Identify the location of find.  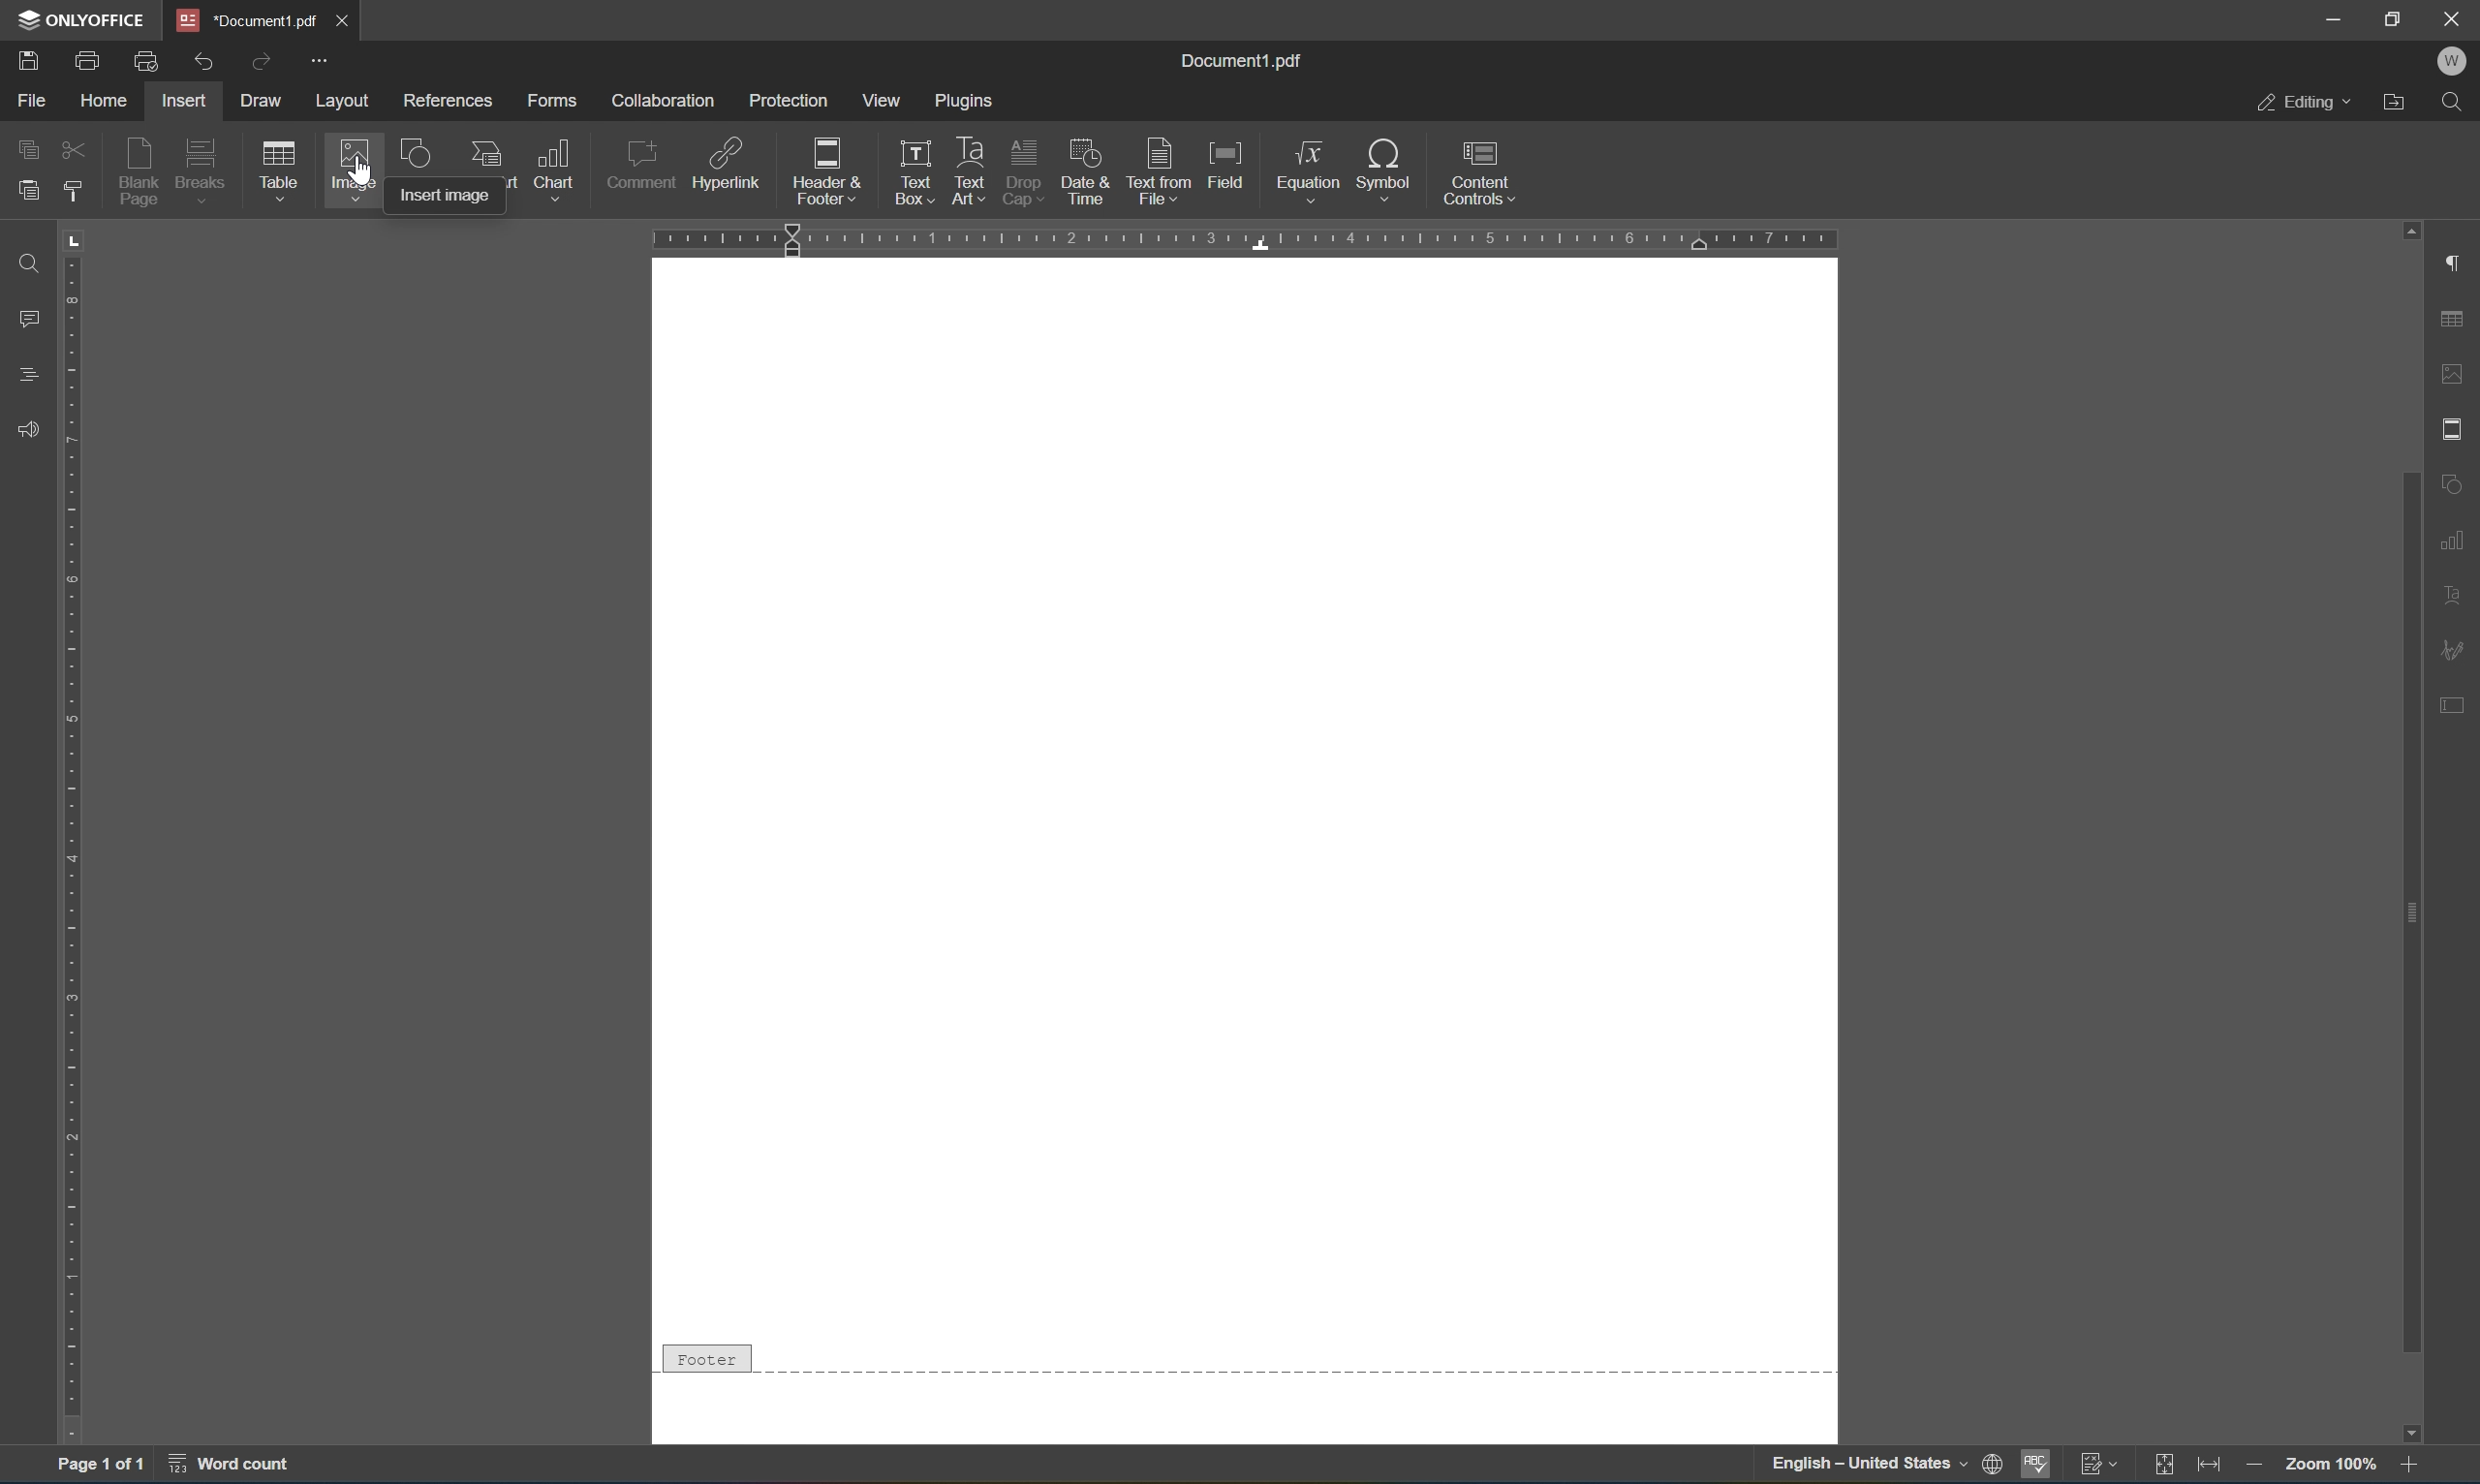
(30, 261).